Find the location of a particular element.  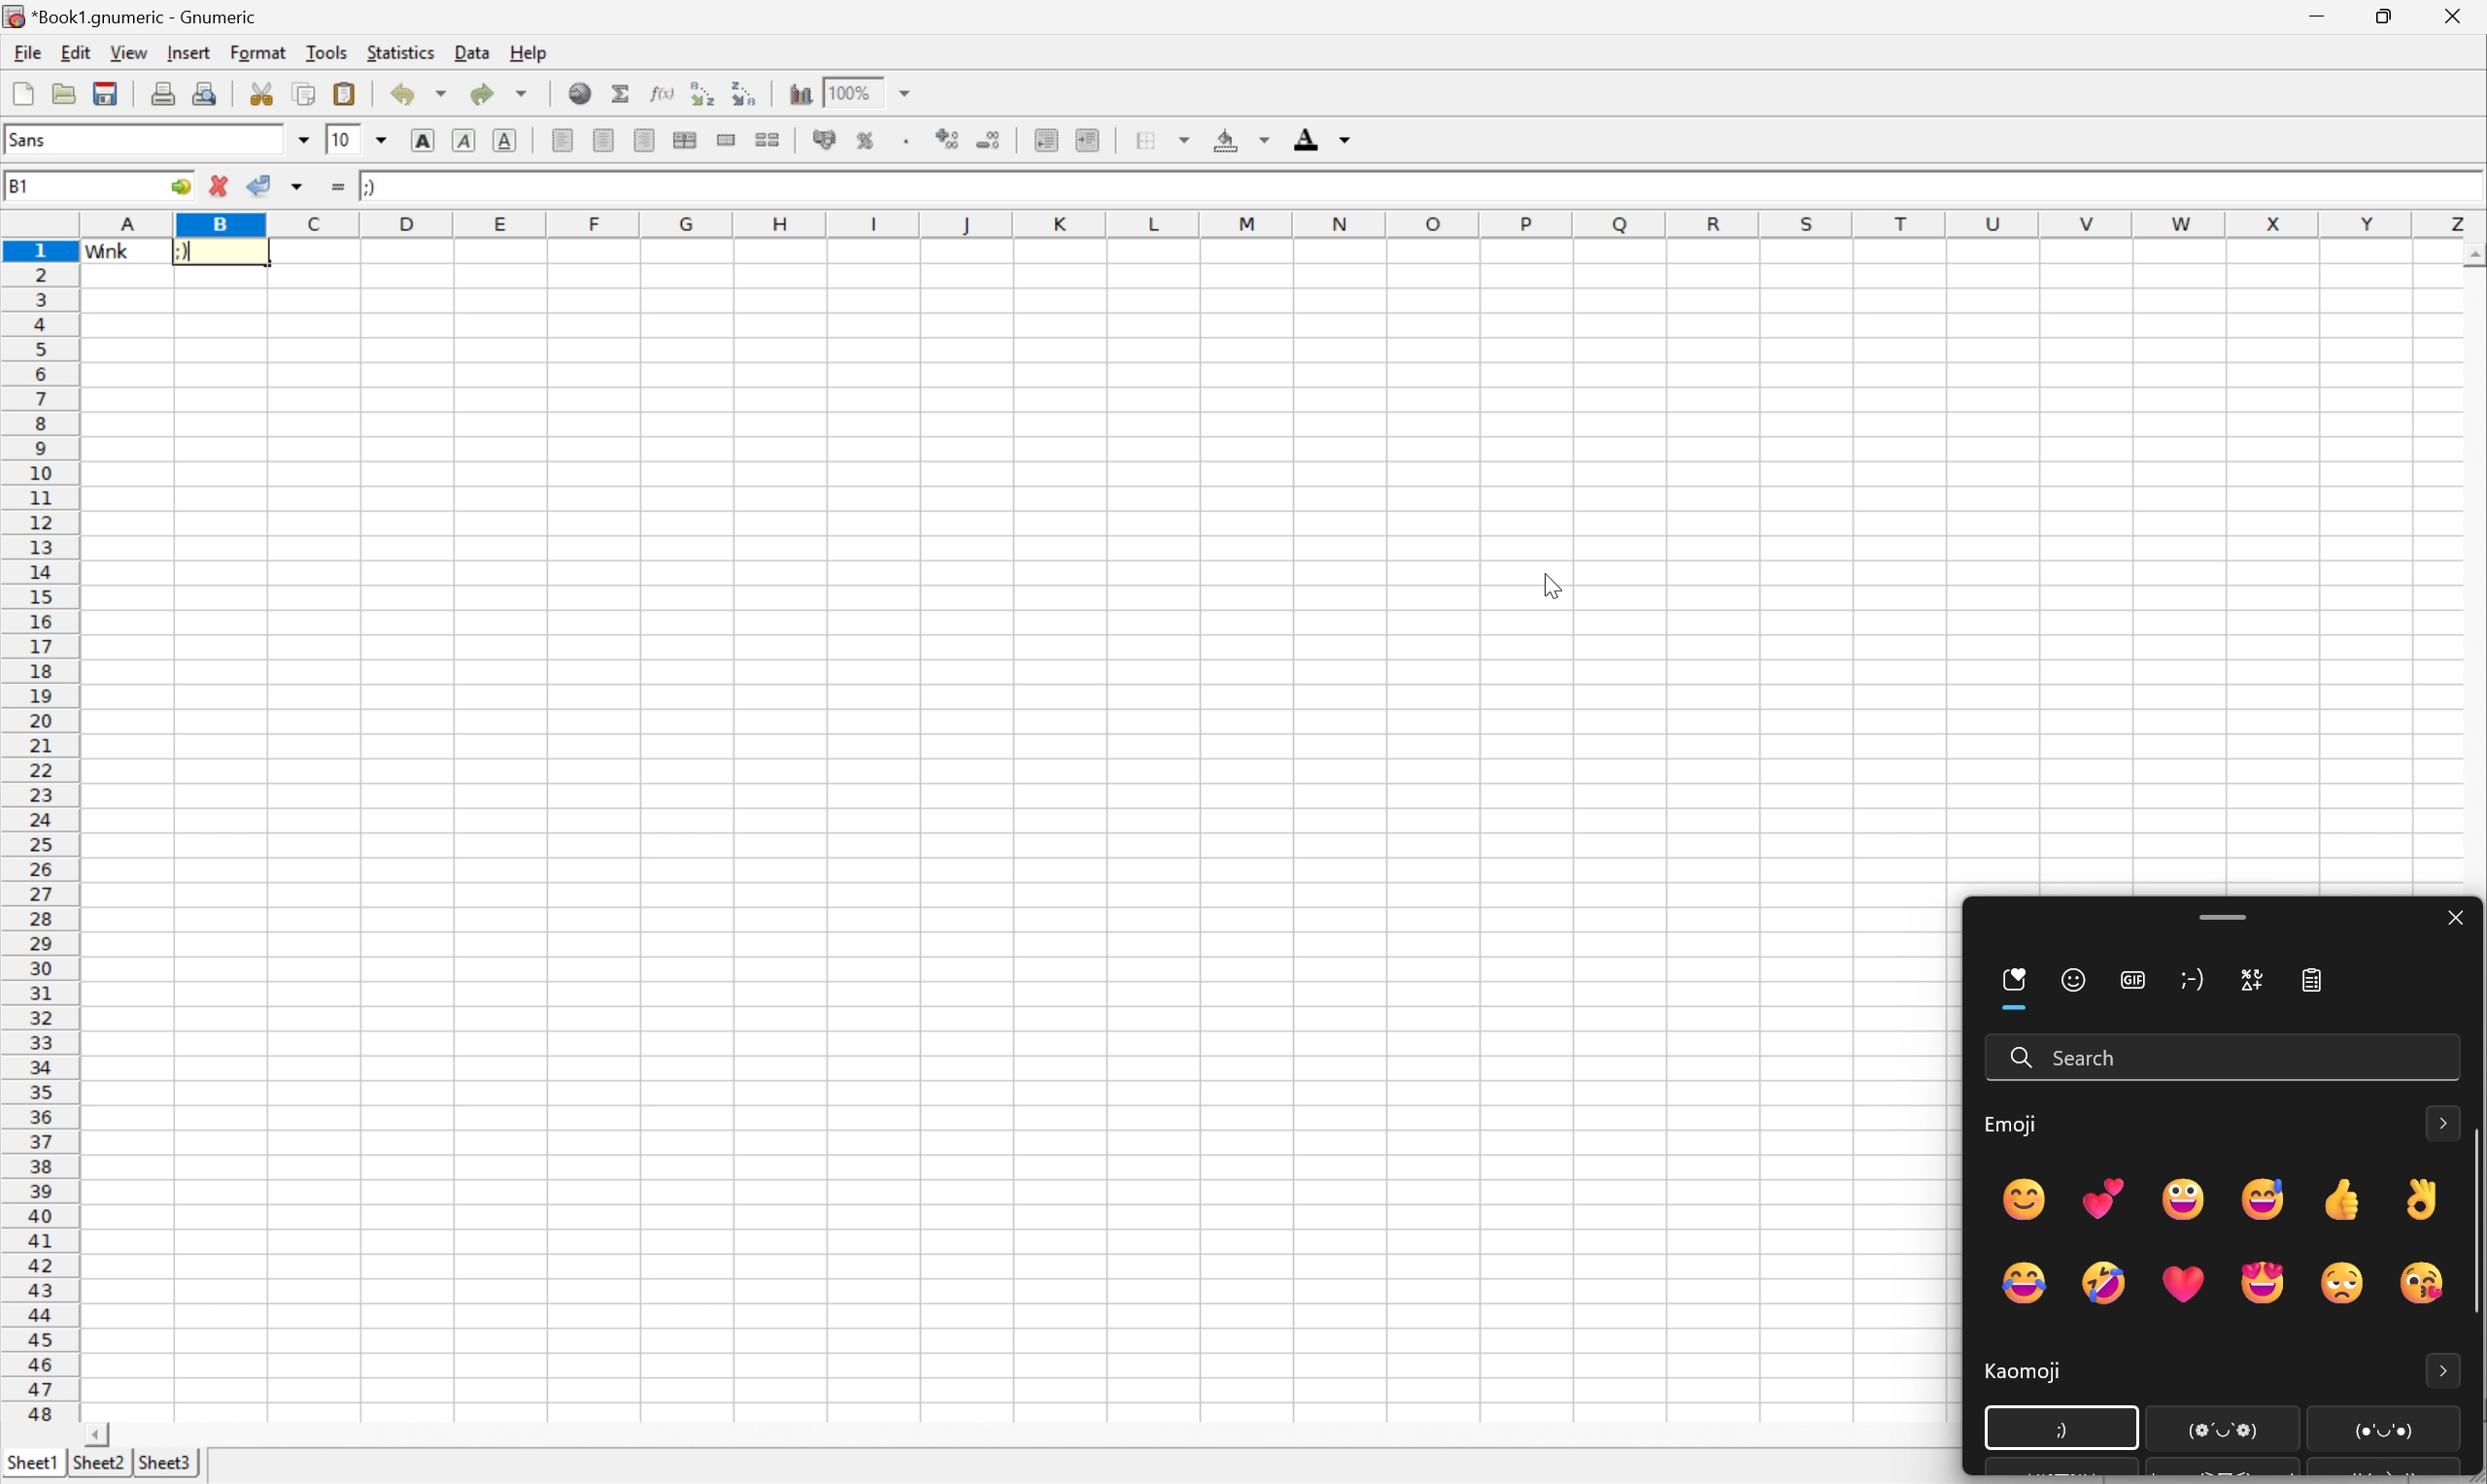

Sort the selected region in ascending order based on the first column selected is located at coordinates (704, 91).